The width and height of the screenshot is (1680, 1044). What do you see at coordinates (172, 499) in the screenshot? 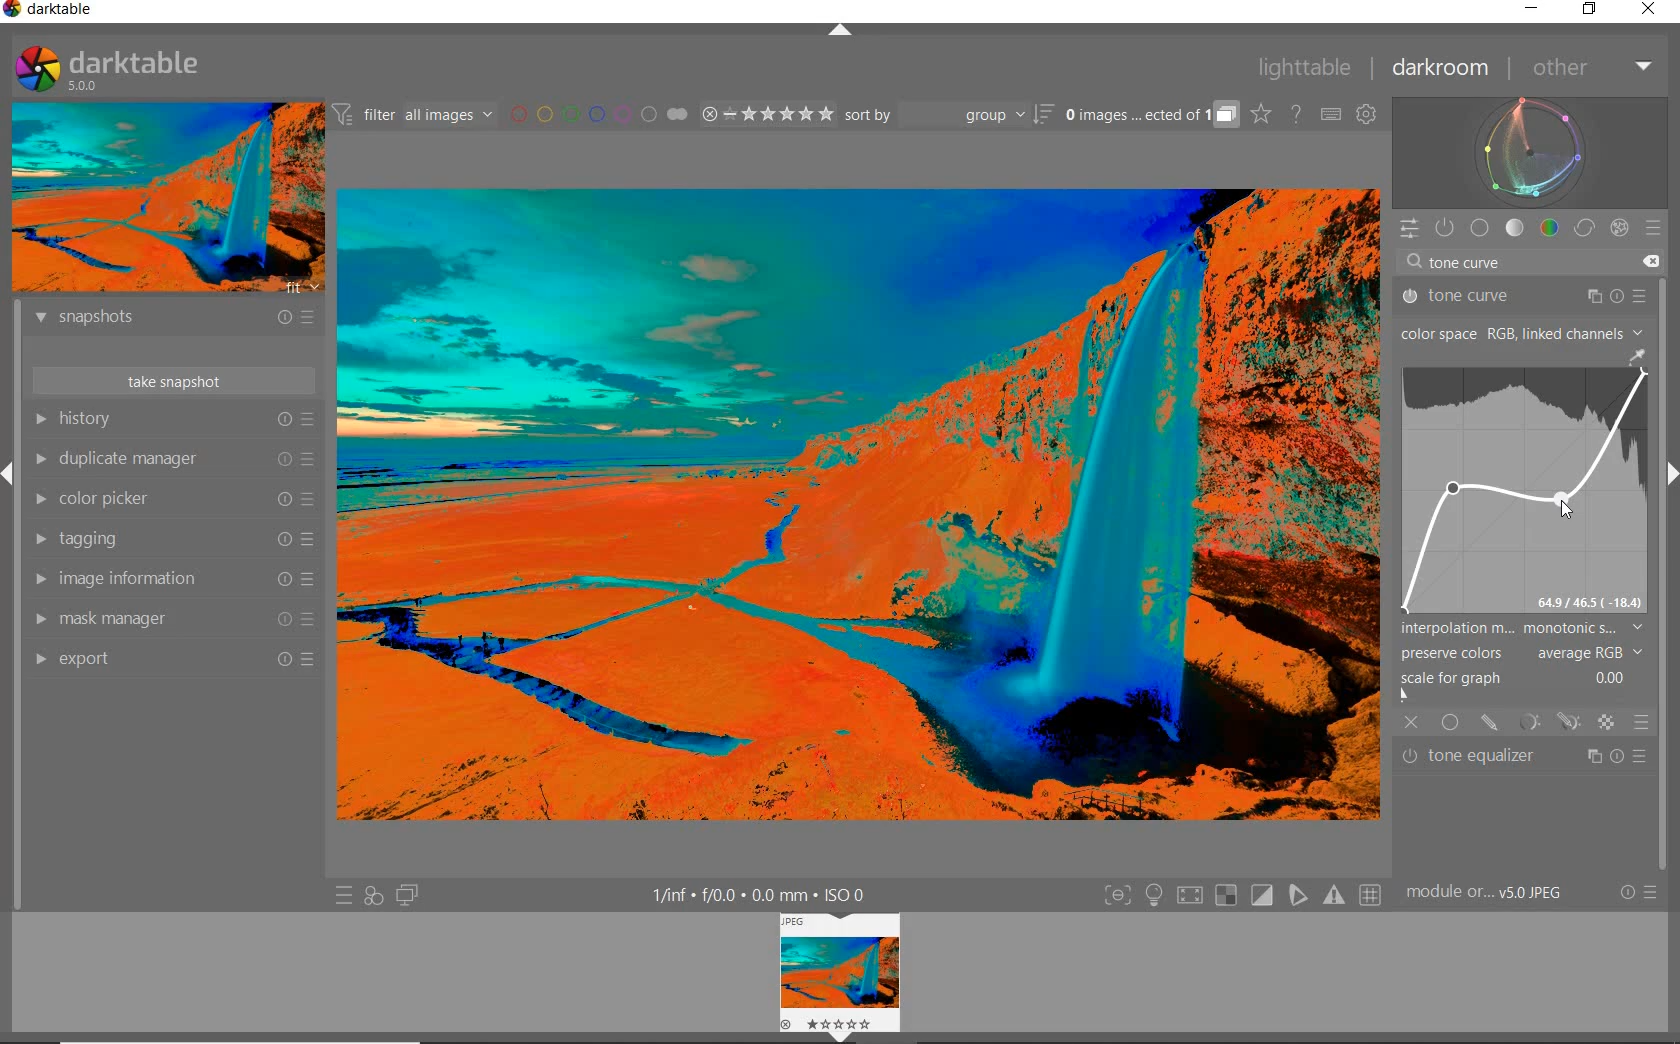
I see `color picker` at bounding box center [172, 499].